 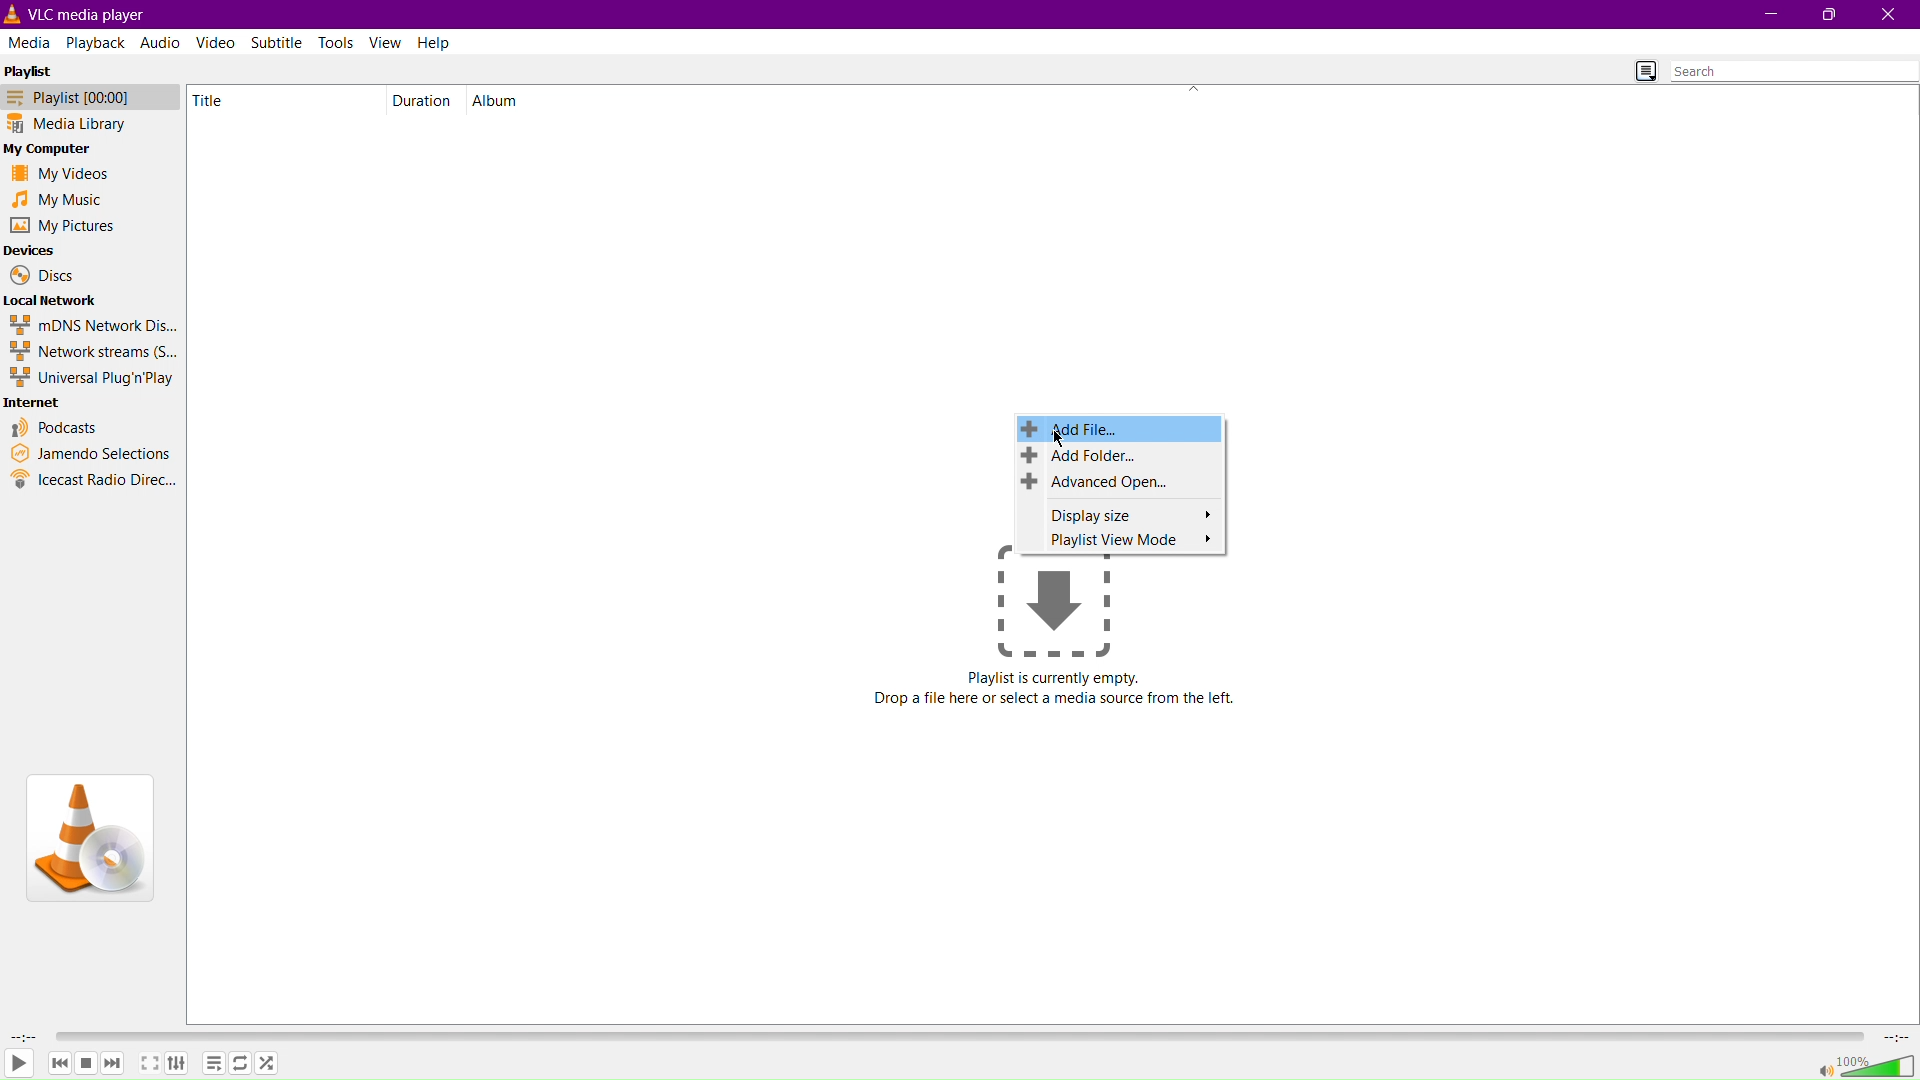 What do you see at coordinates (148, 1065) in the screenshot?
I see `Fullscreen` at bounding box center [148, 1065].